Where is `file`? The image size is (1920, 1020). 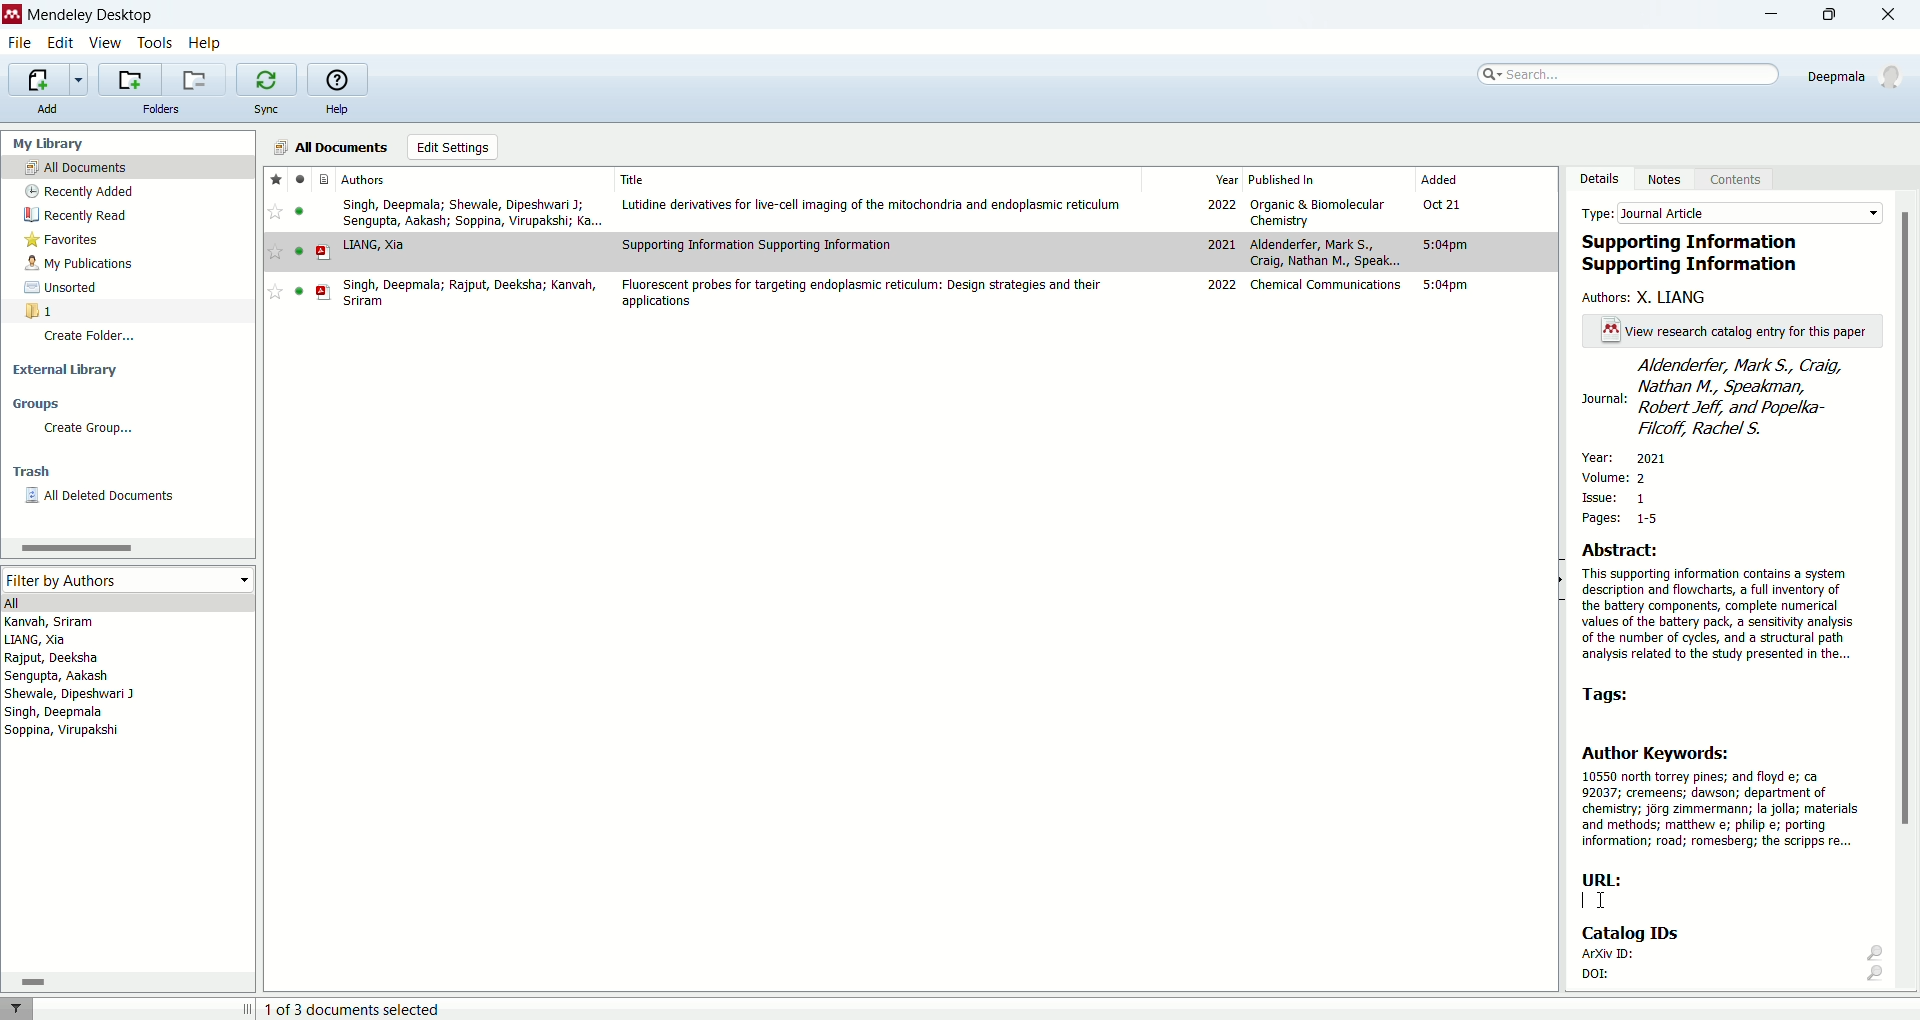
file is located at coordinates (24, 44).